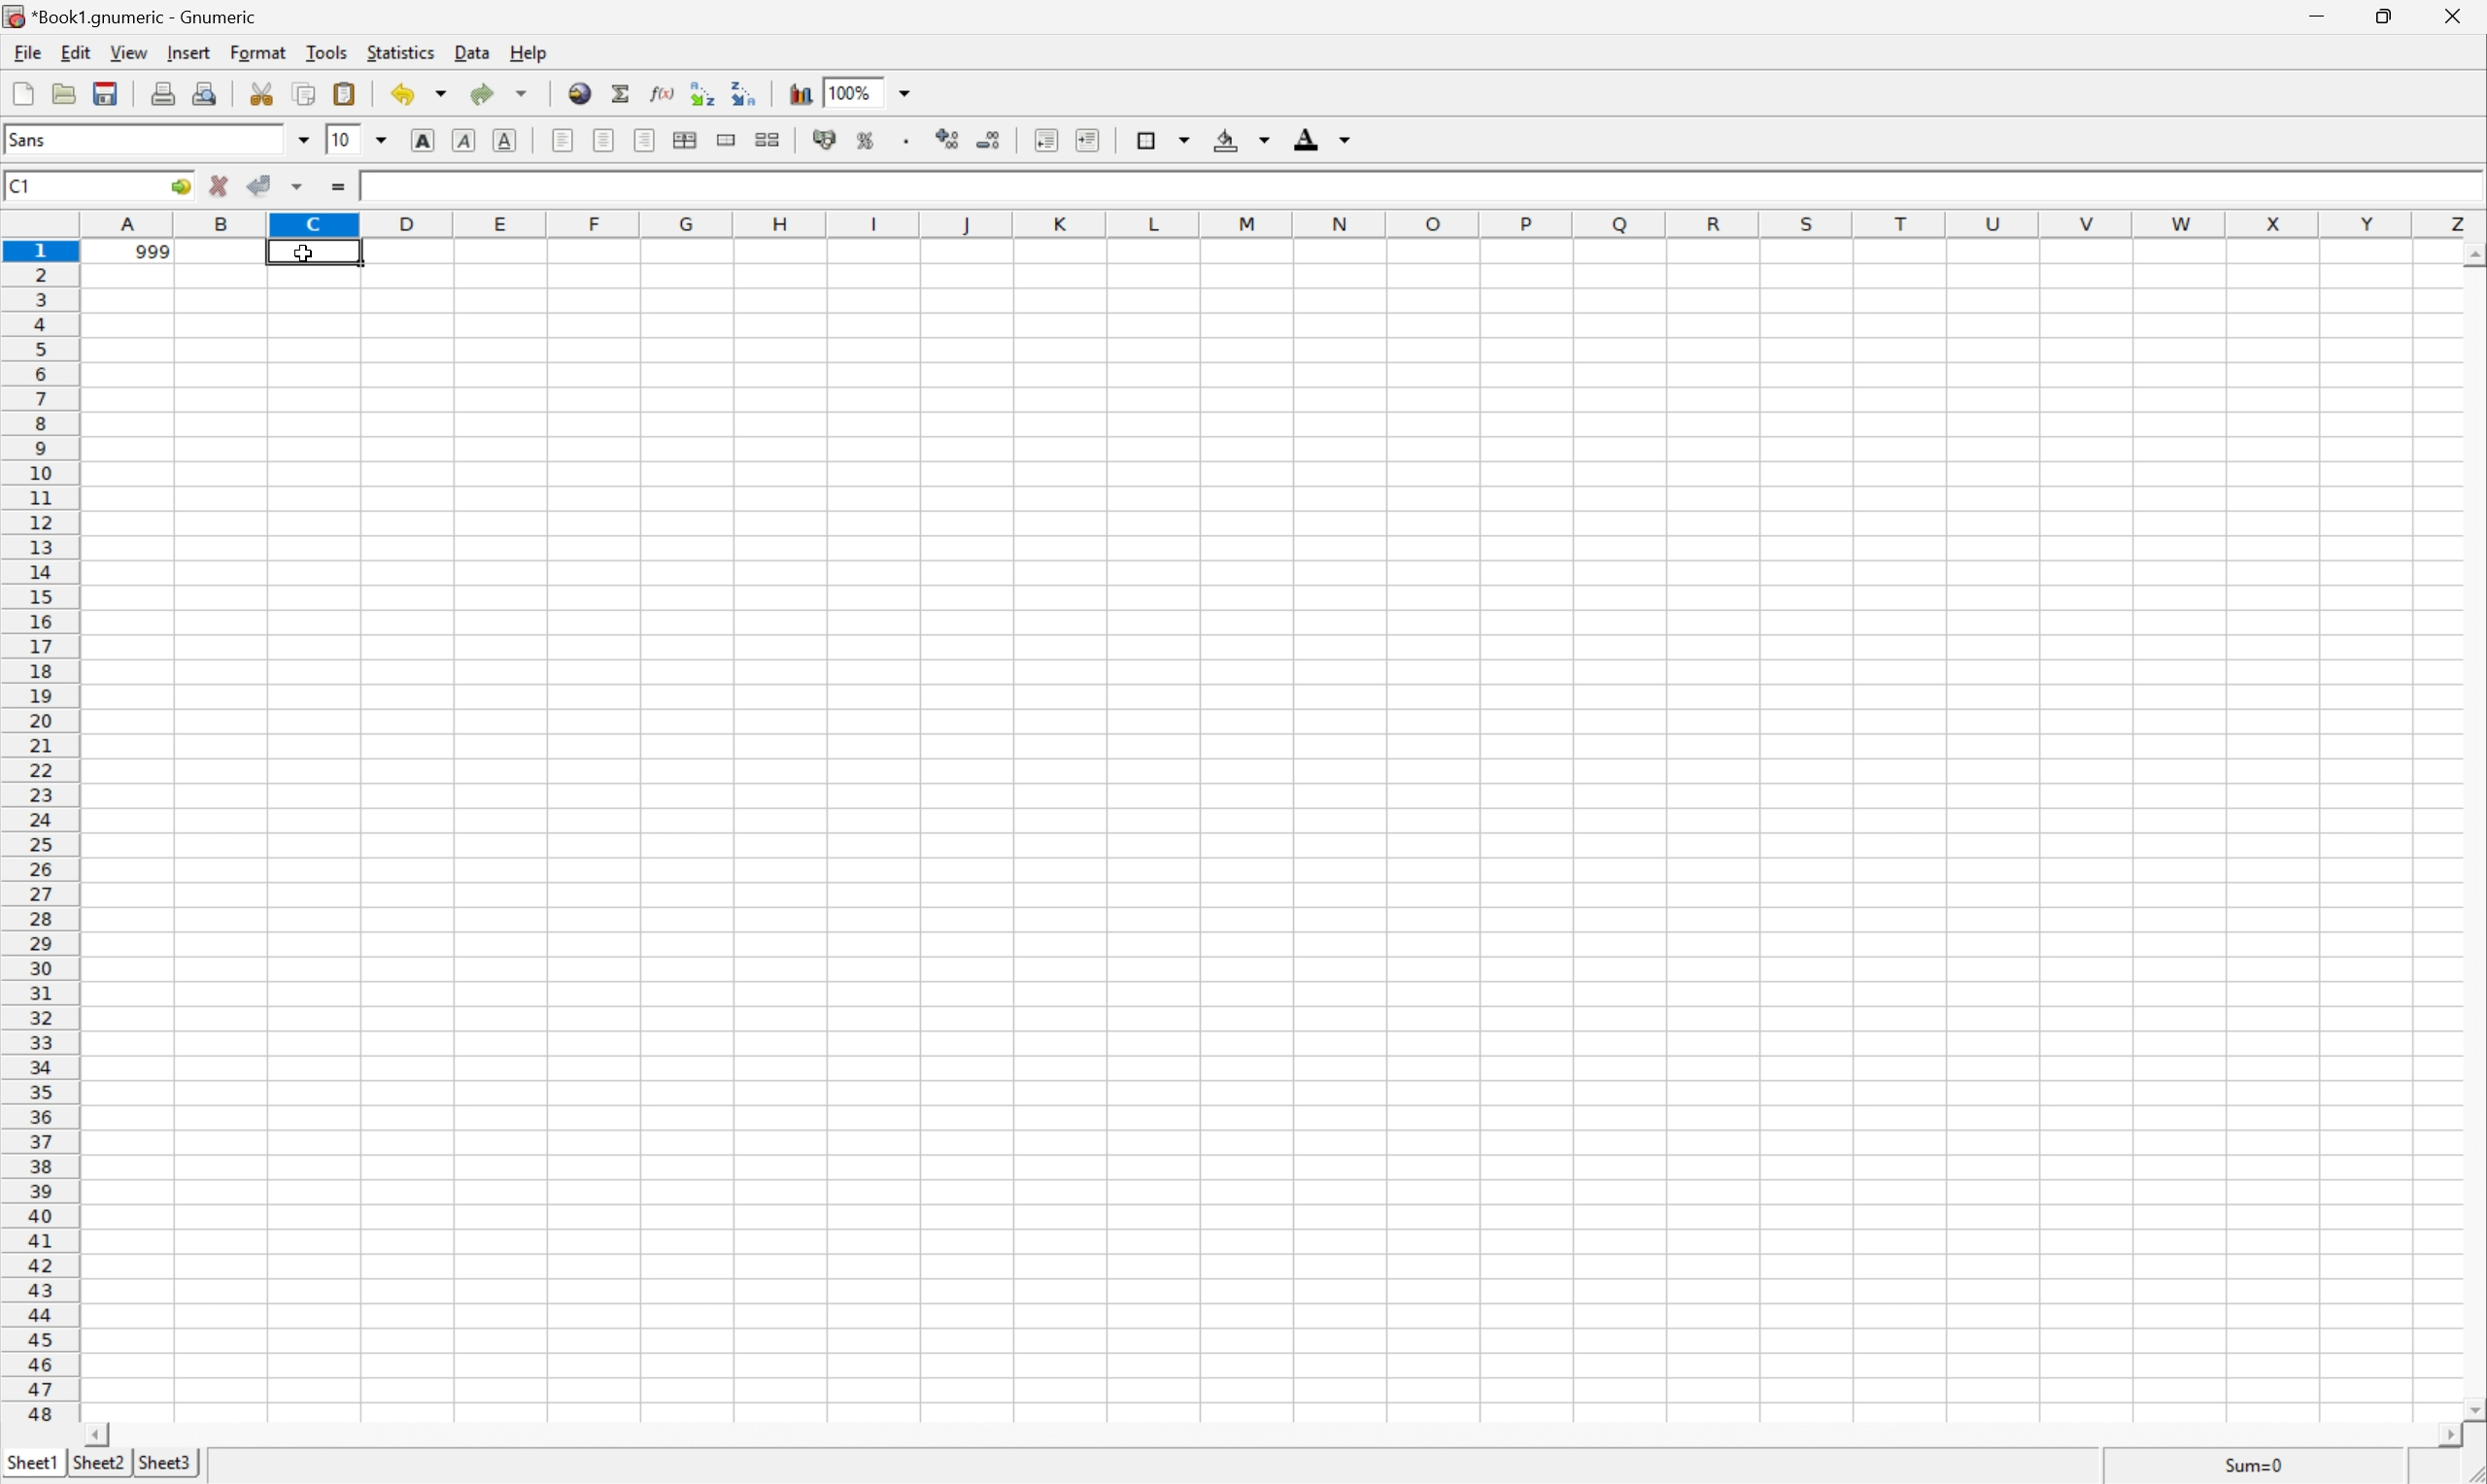  I want to click on scroll down, so click(2471, 1412).